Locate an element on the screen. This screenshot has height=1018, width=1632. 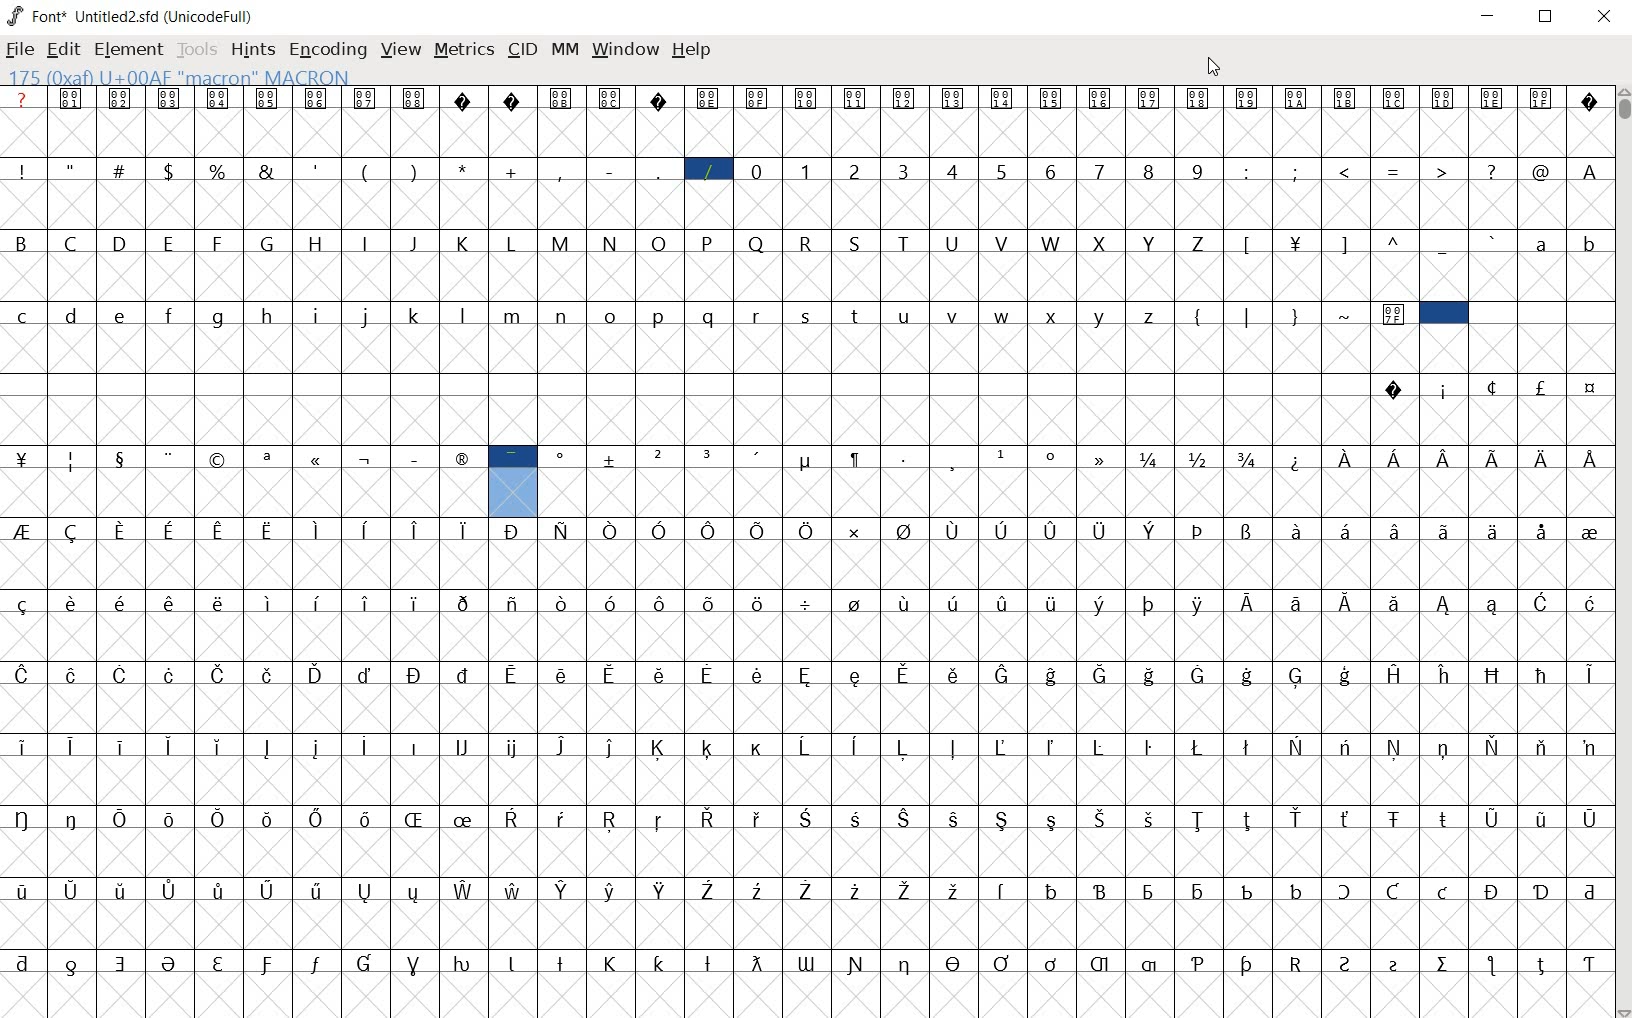
special characters is located at coordinates (1294, 336).